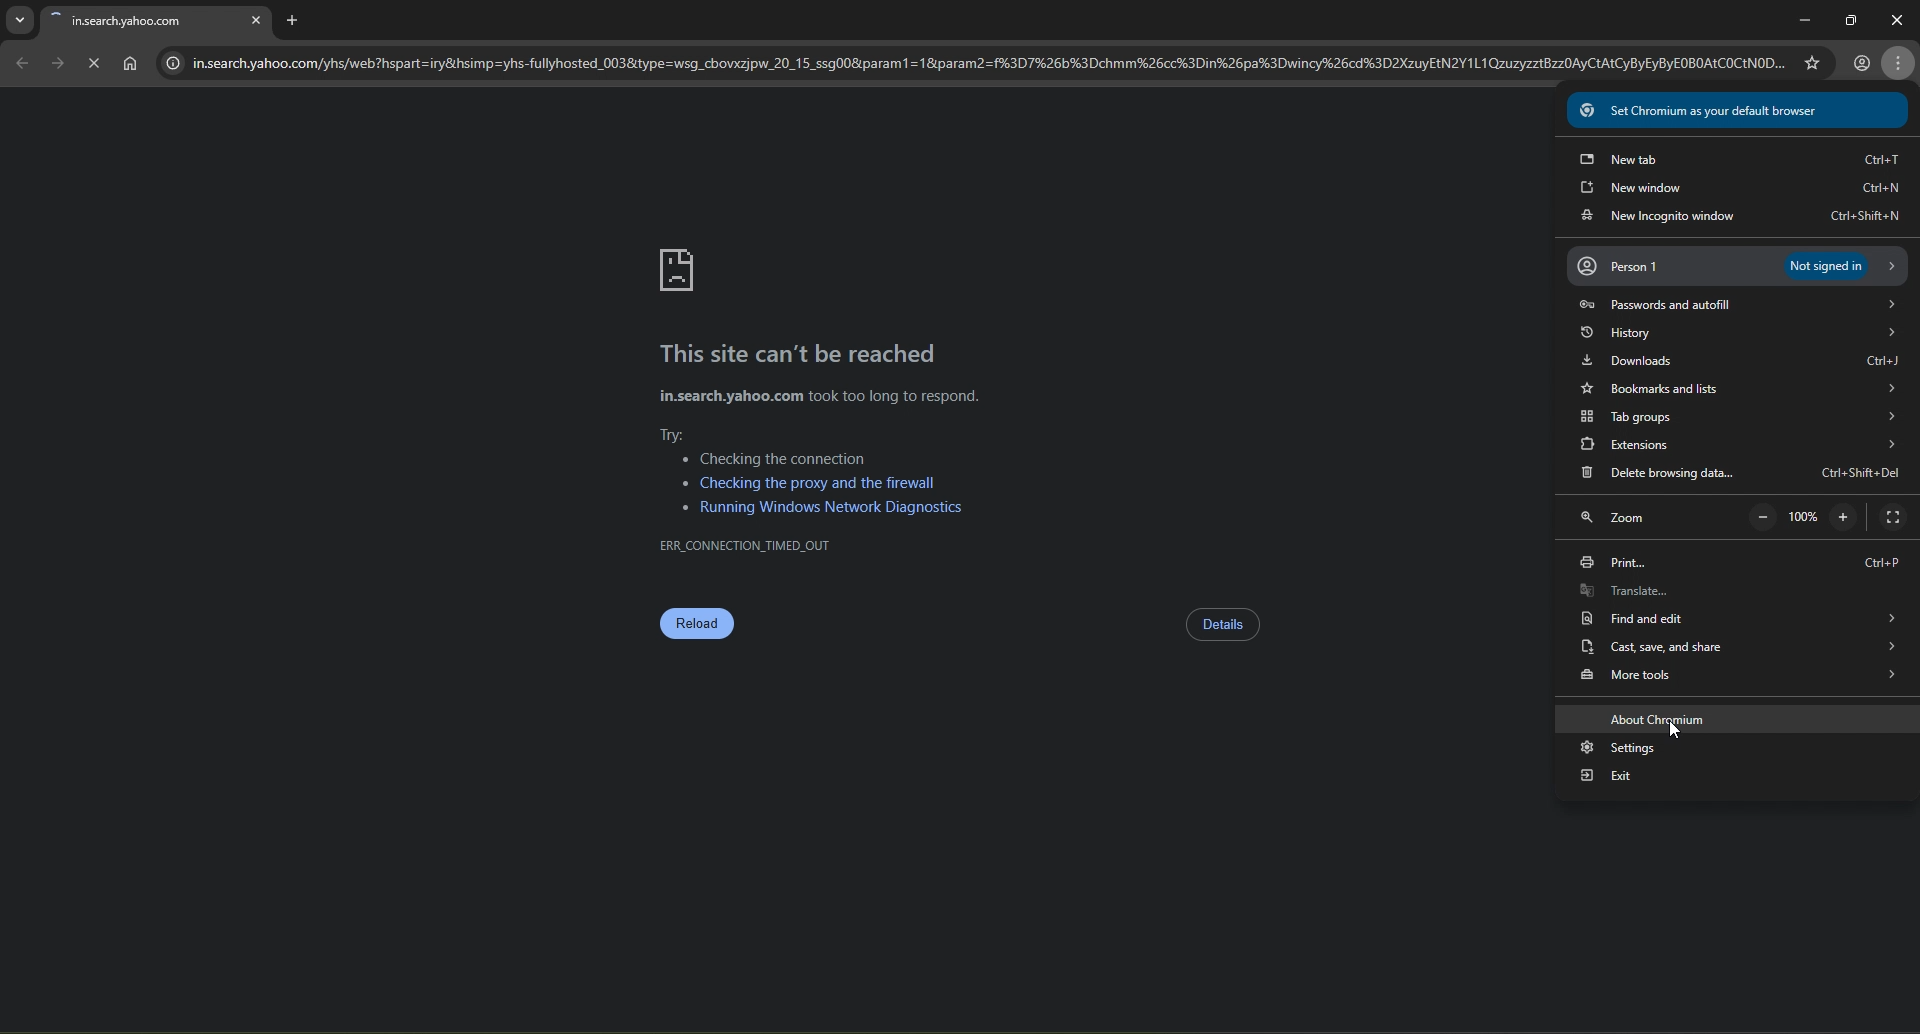 The width and height of the screenshot is (1920, 1034). Describe the element at coordinates (1744, 333) in the screenshot. I see `history` at that location.